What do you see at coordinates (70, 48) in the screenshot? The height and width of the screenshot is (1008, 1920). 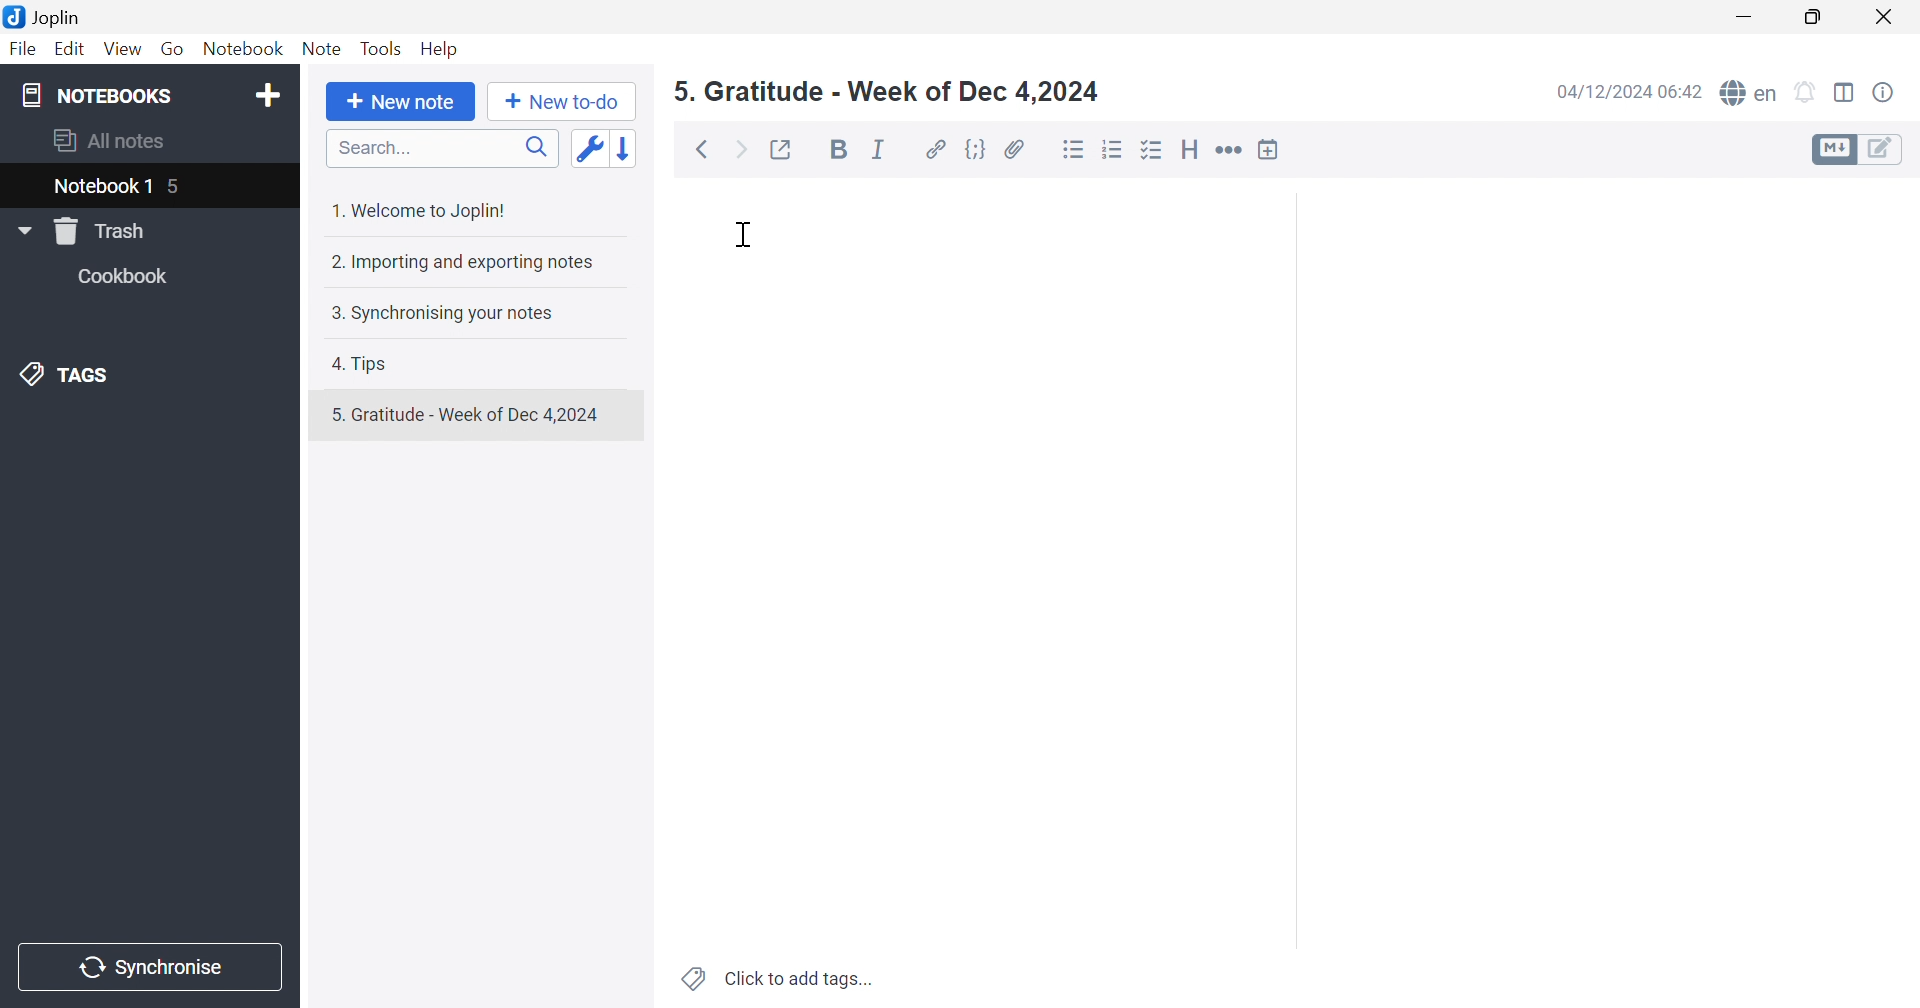 I see `Edit` at bounding box center [70, 48].